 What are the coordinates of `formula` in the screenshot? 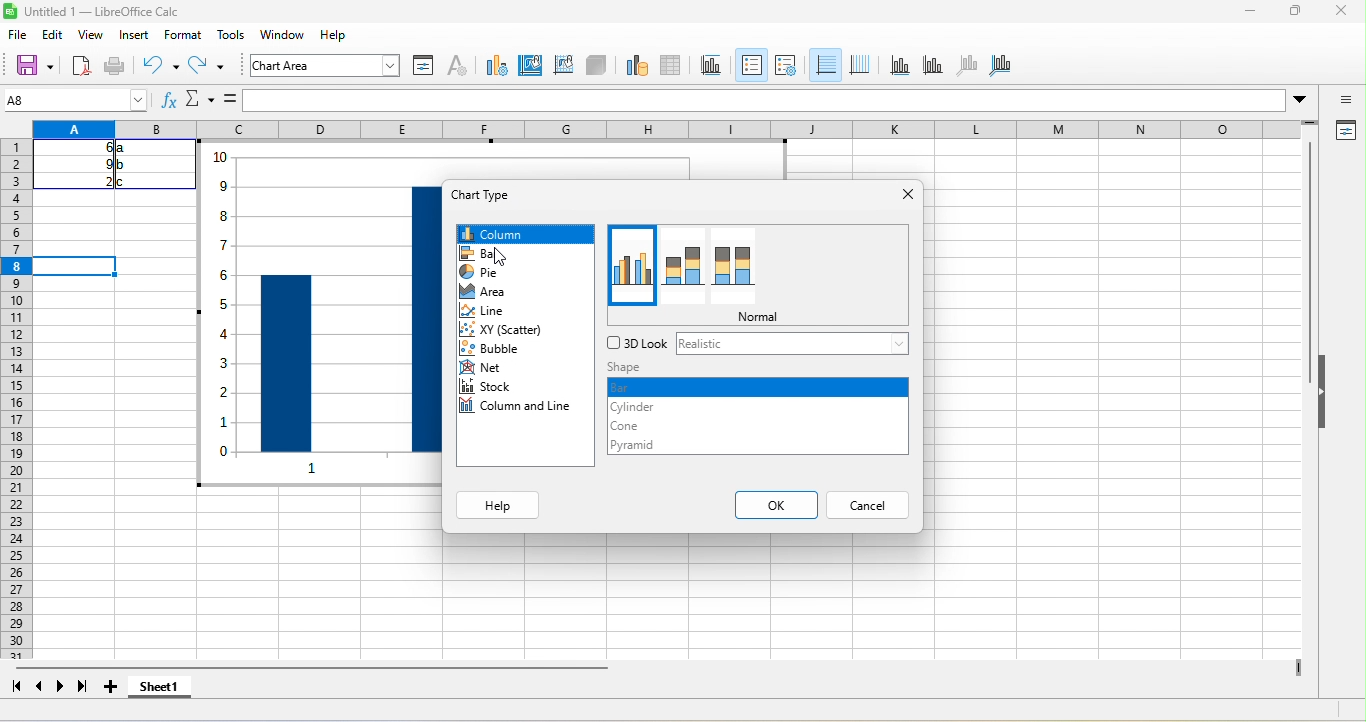 It's located at (228, 100).